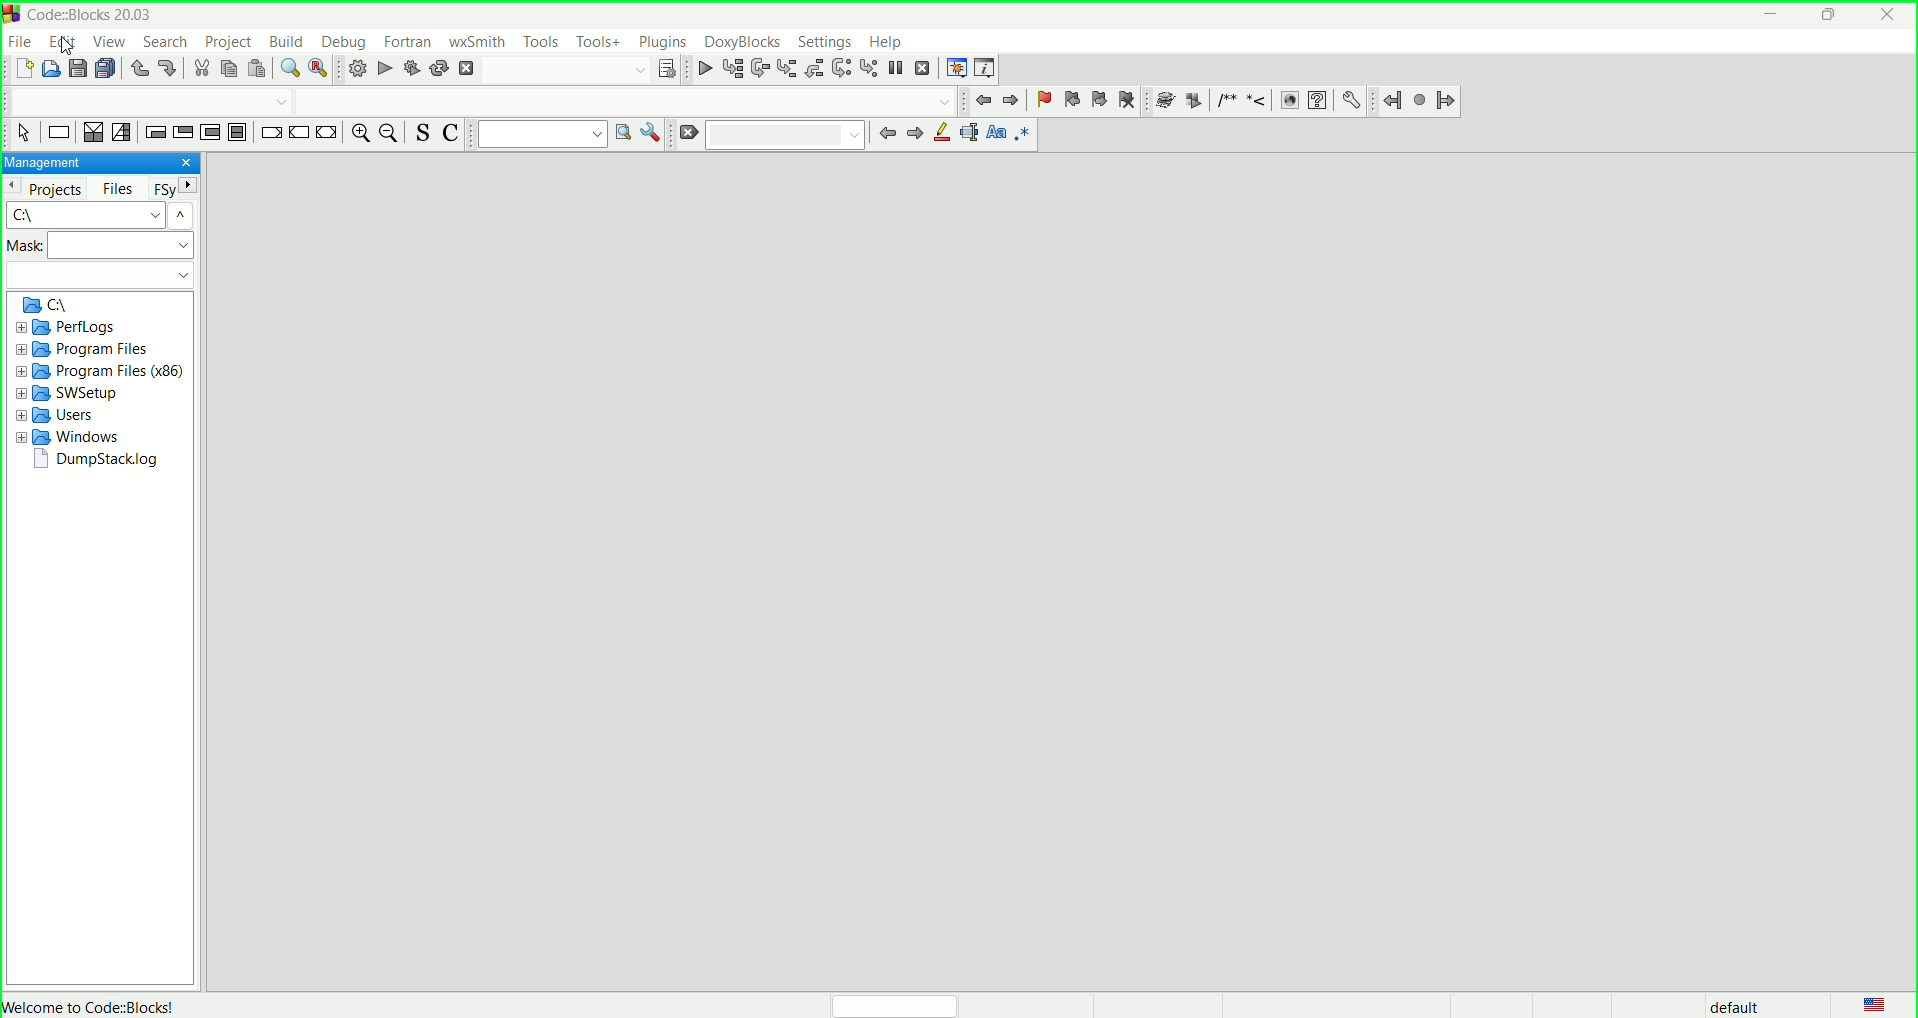  What do you see at coordinates (390, 133) in the screenshot?
I see `zoom out` at bounding box center [390, 133].